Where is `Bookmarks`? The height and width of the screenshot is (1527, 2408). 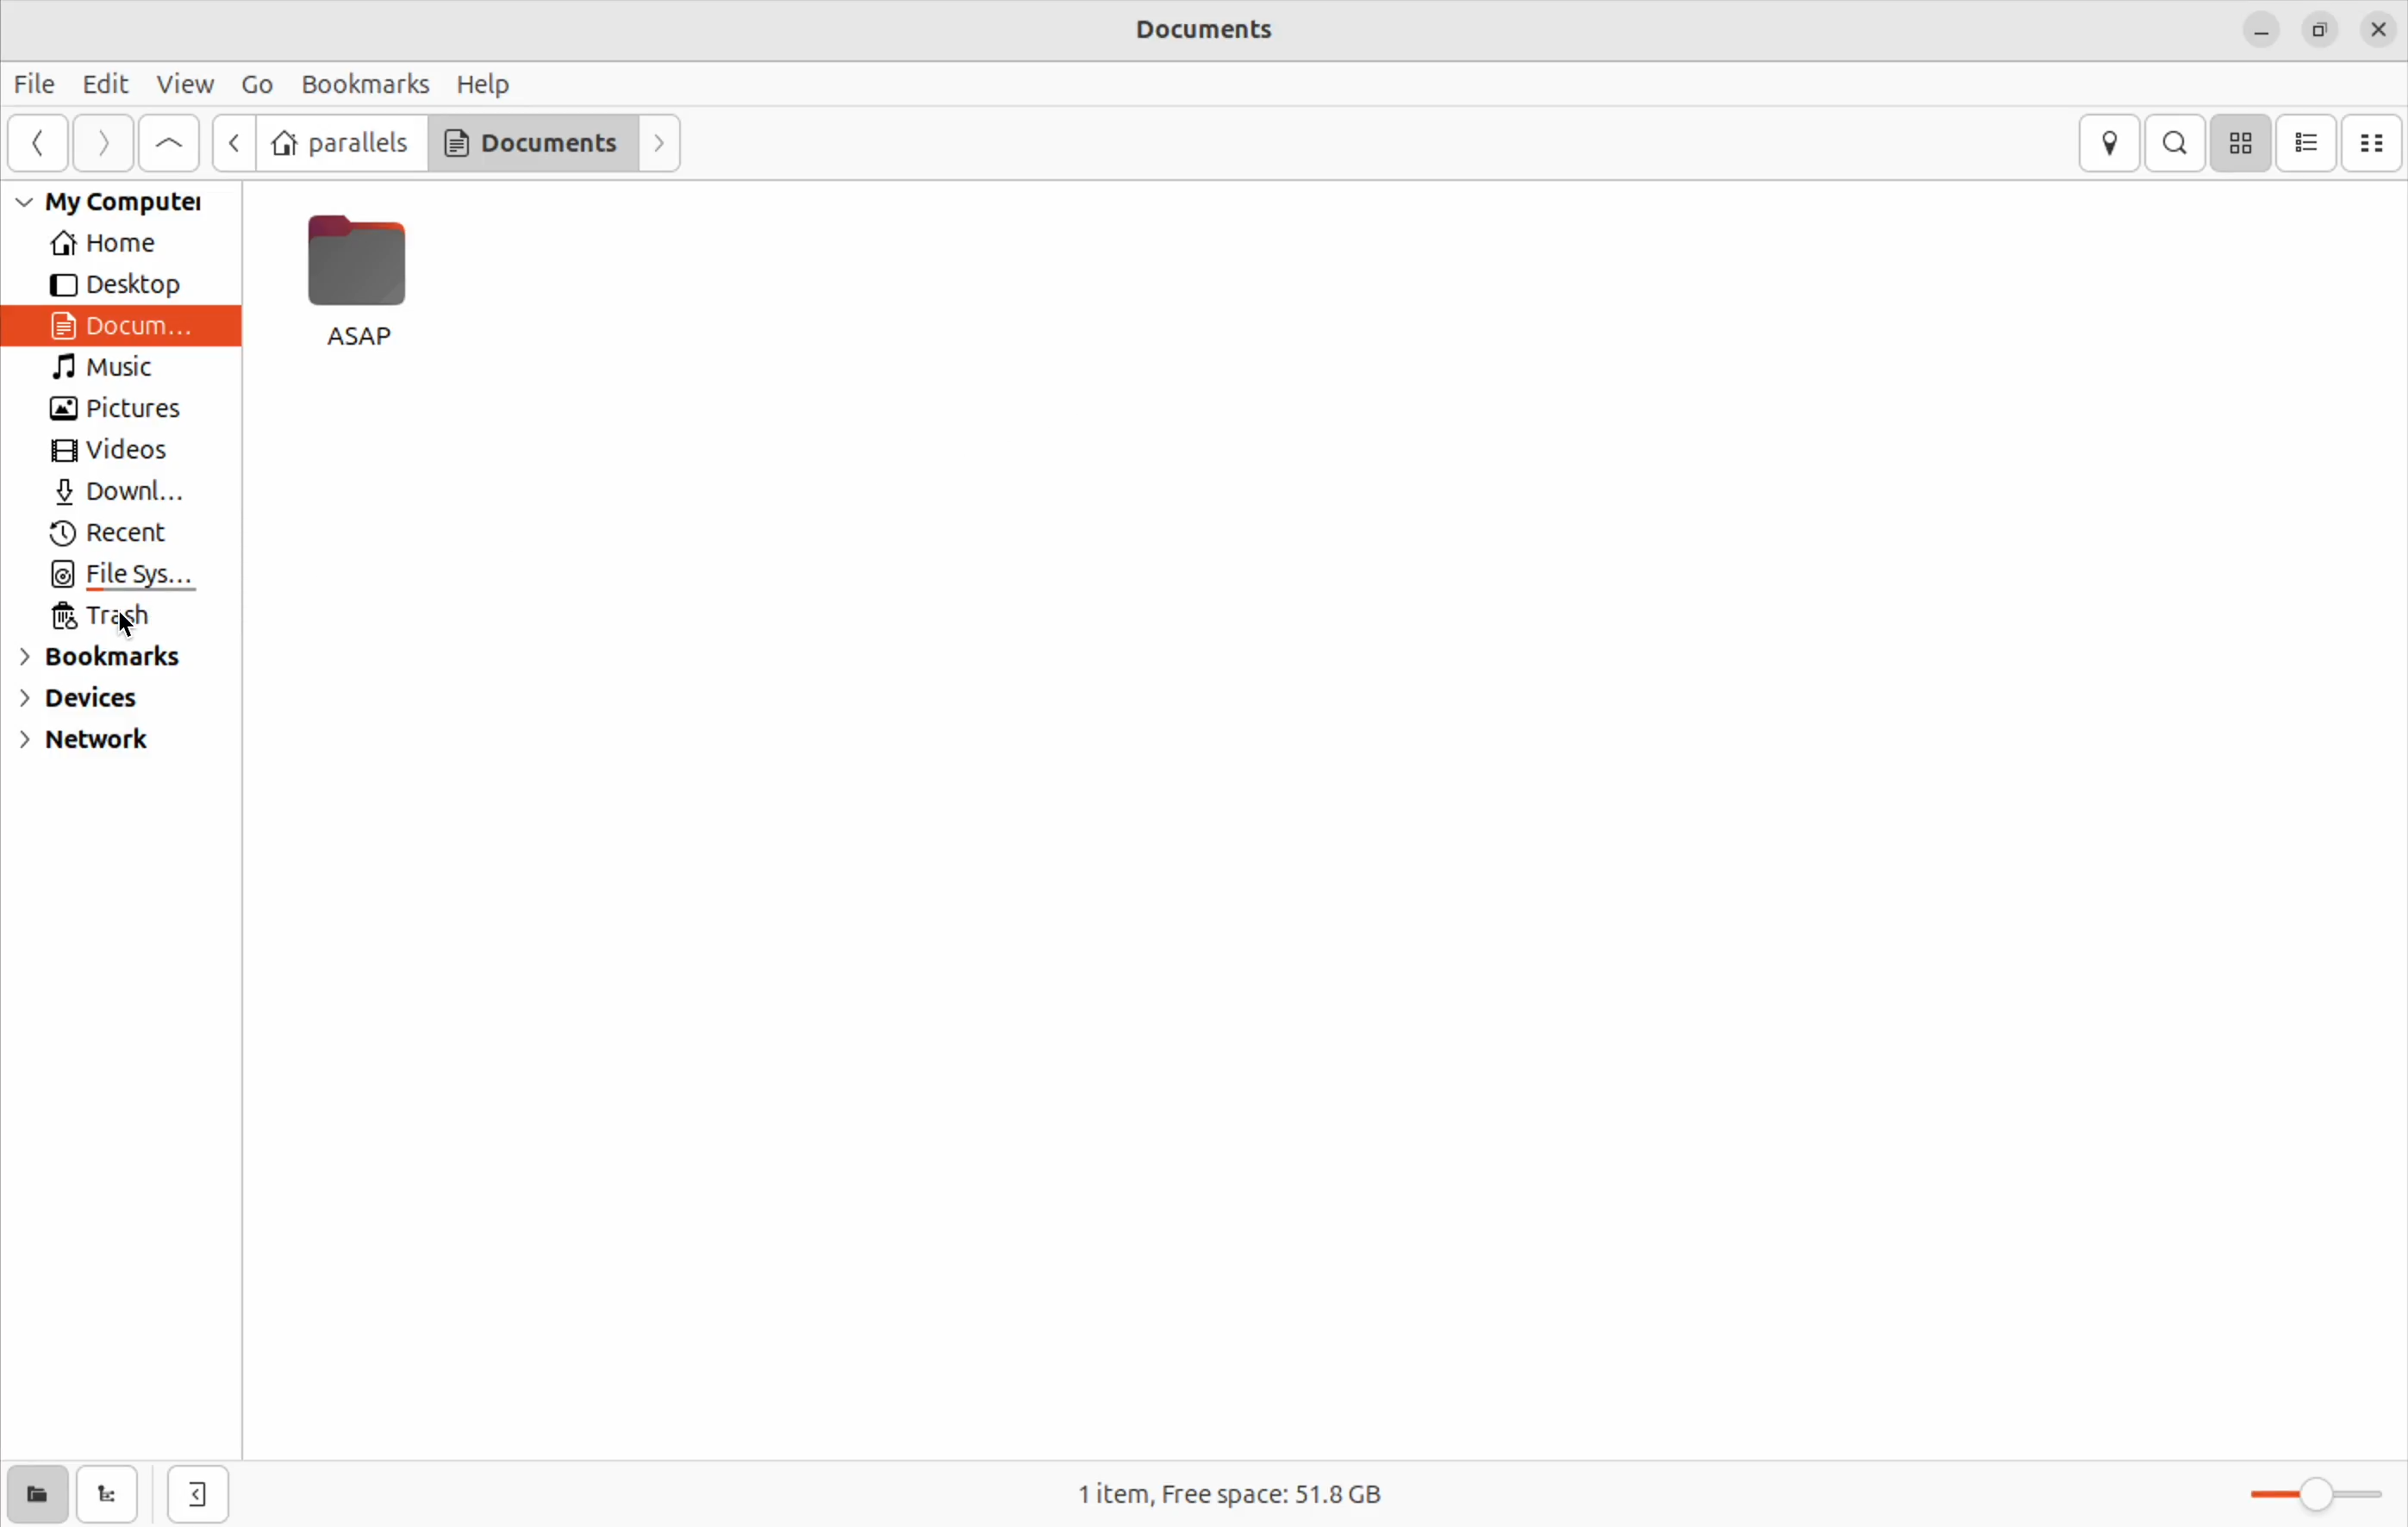
Bookmarks is located at coordinates (365, 84).